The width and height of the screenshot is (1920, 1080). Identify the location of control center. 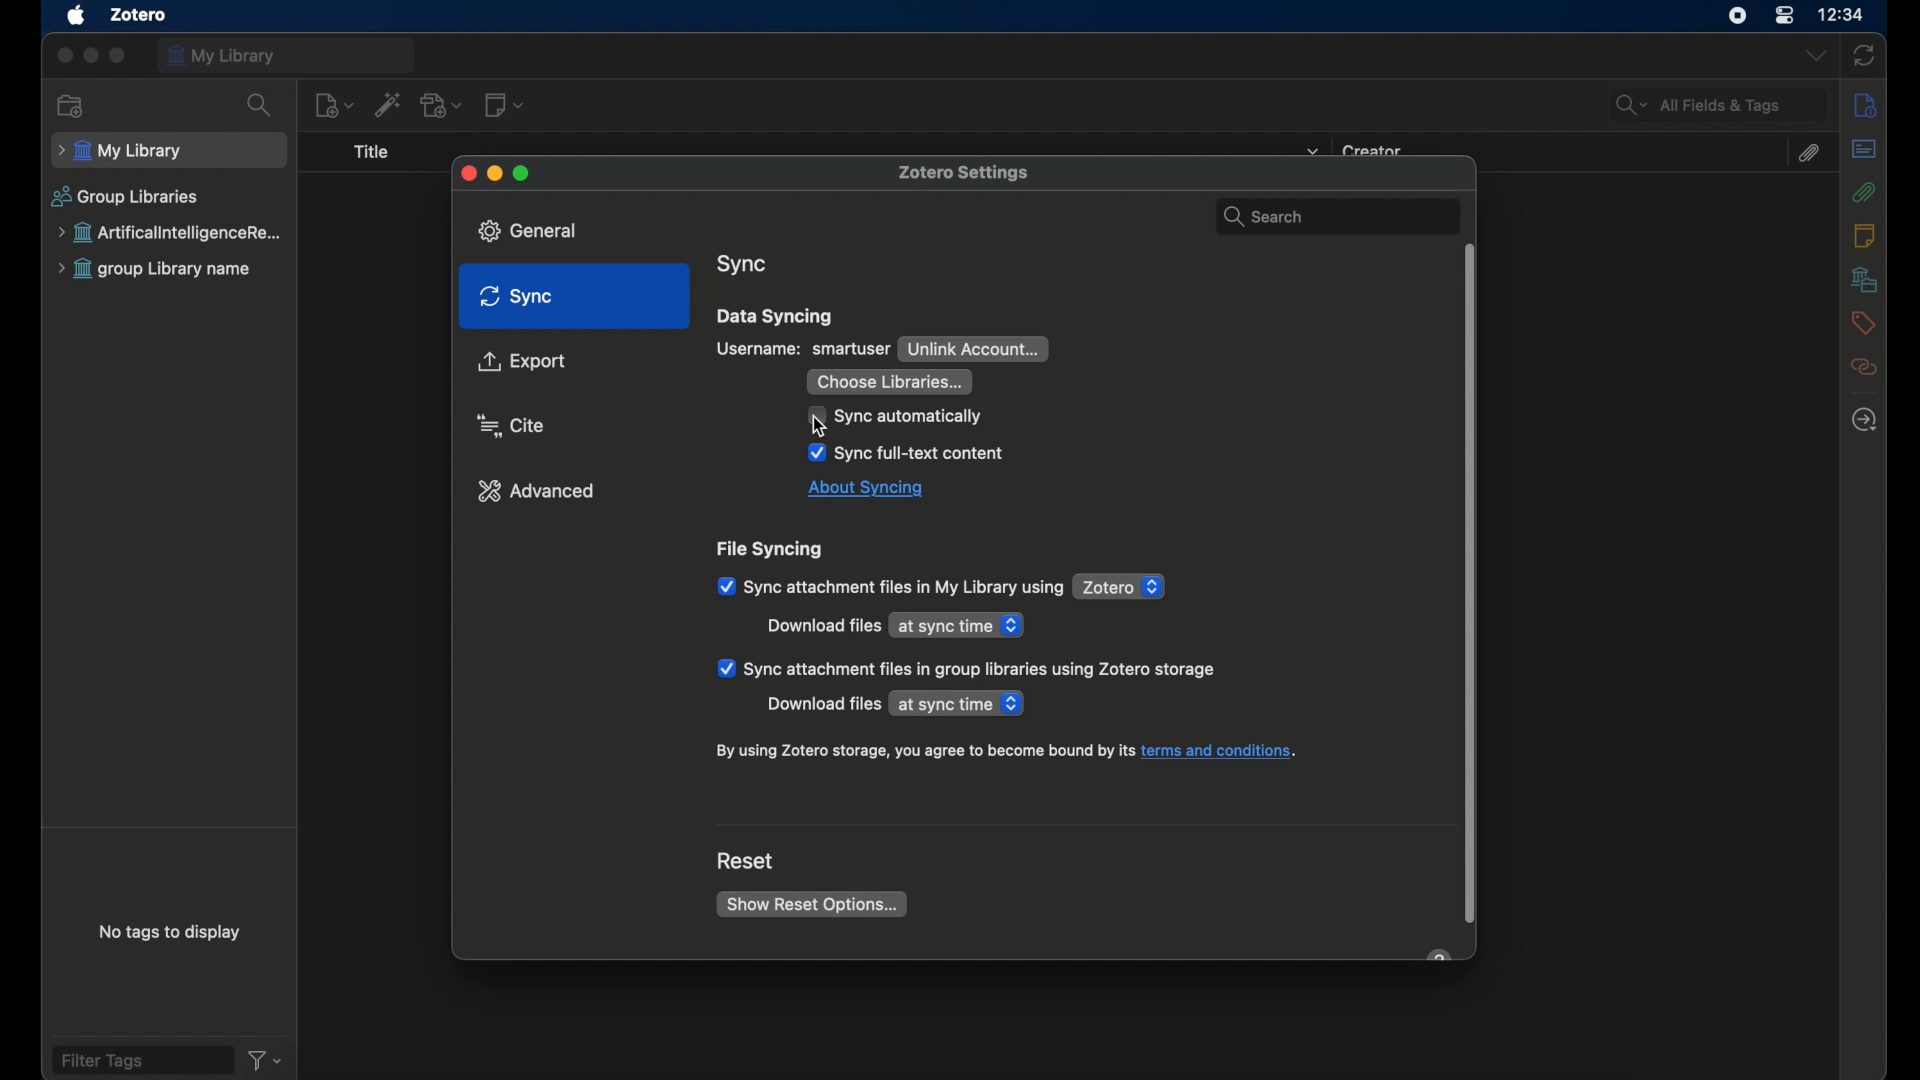
(1784, 16).